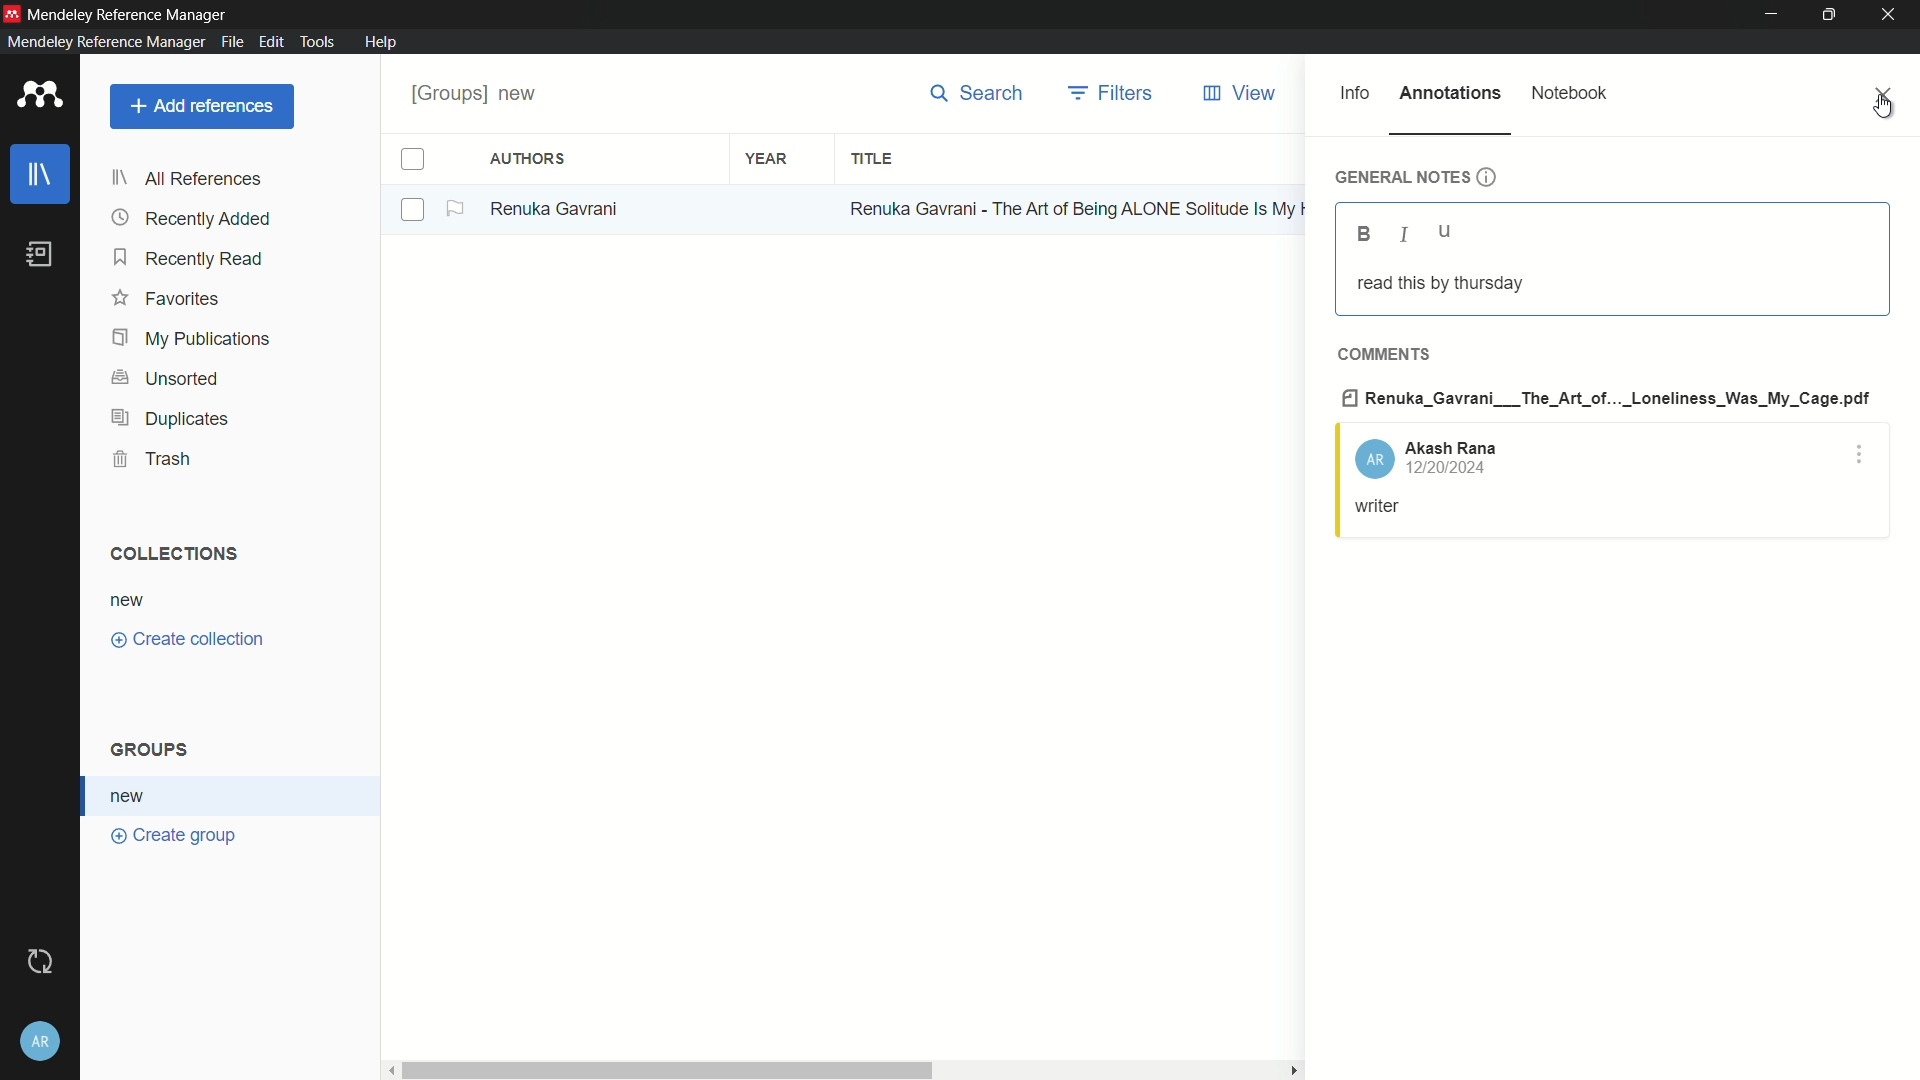  I want to click on general notes, so click(1415, 177).